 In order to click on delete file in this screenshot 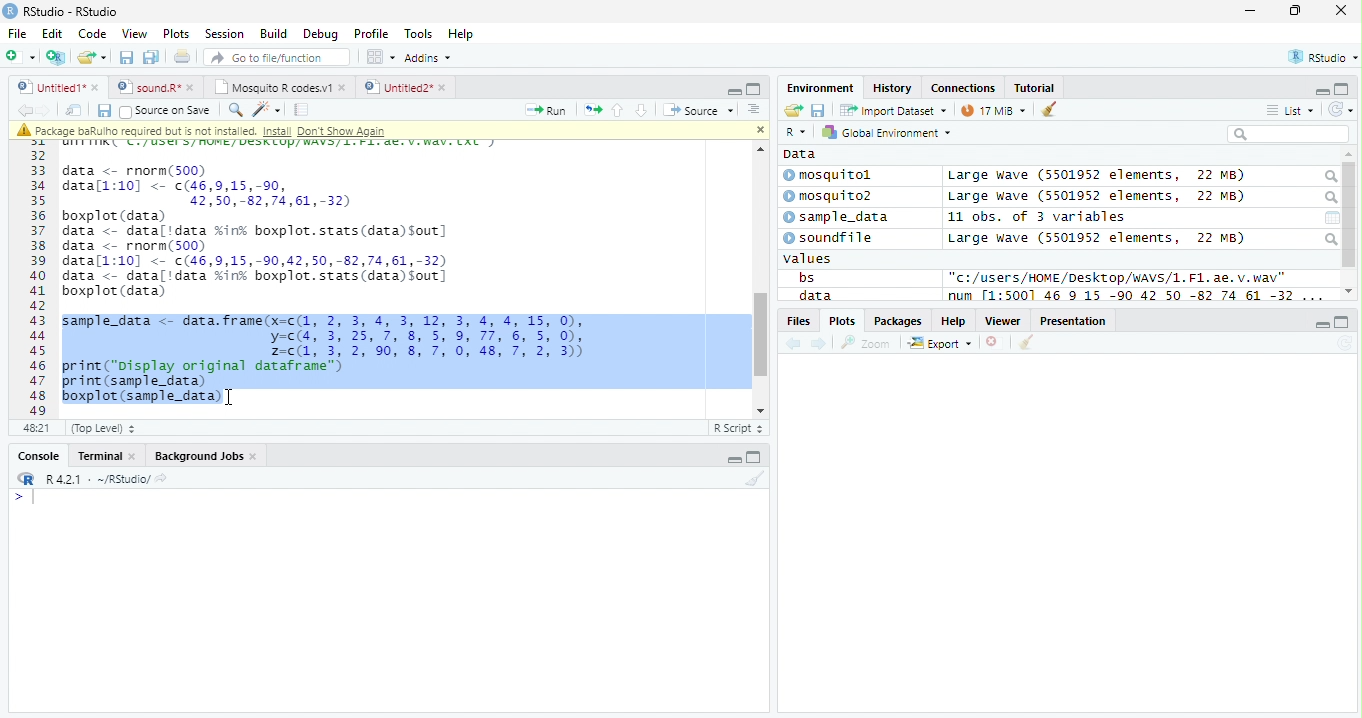, I will do `click(996, 342)`.